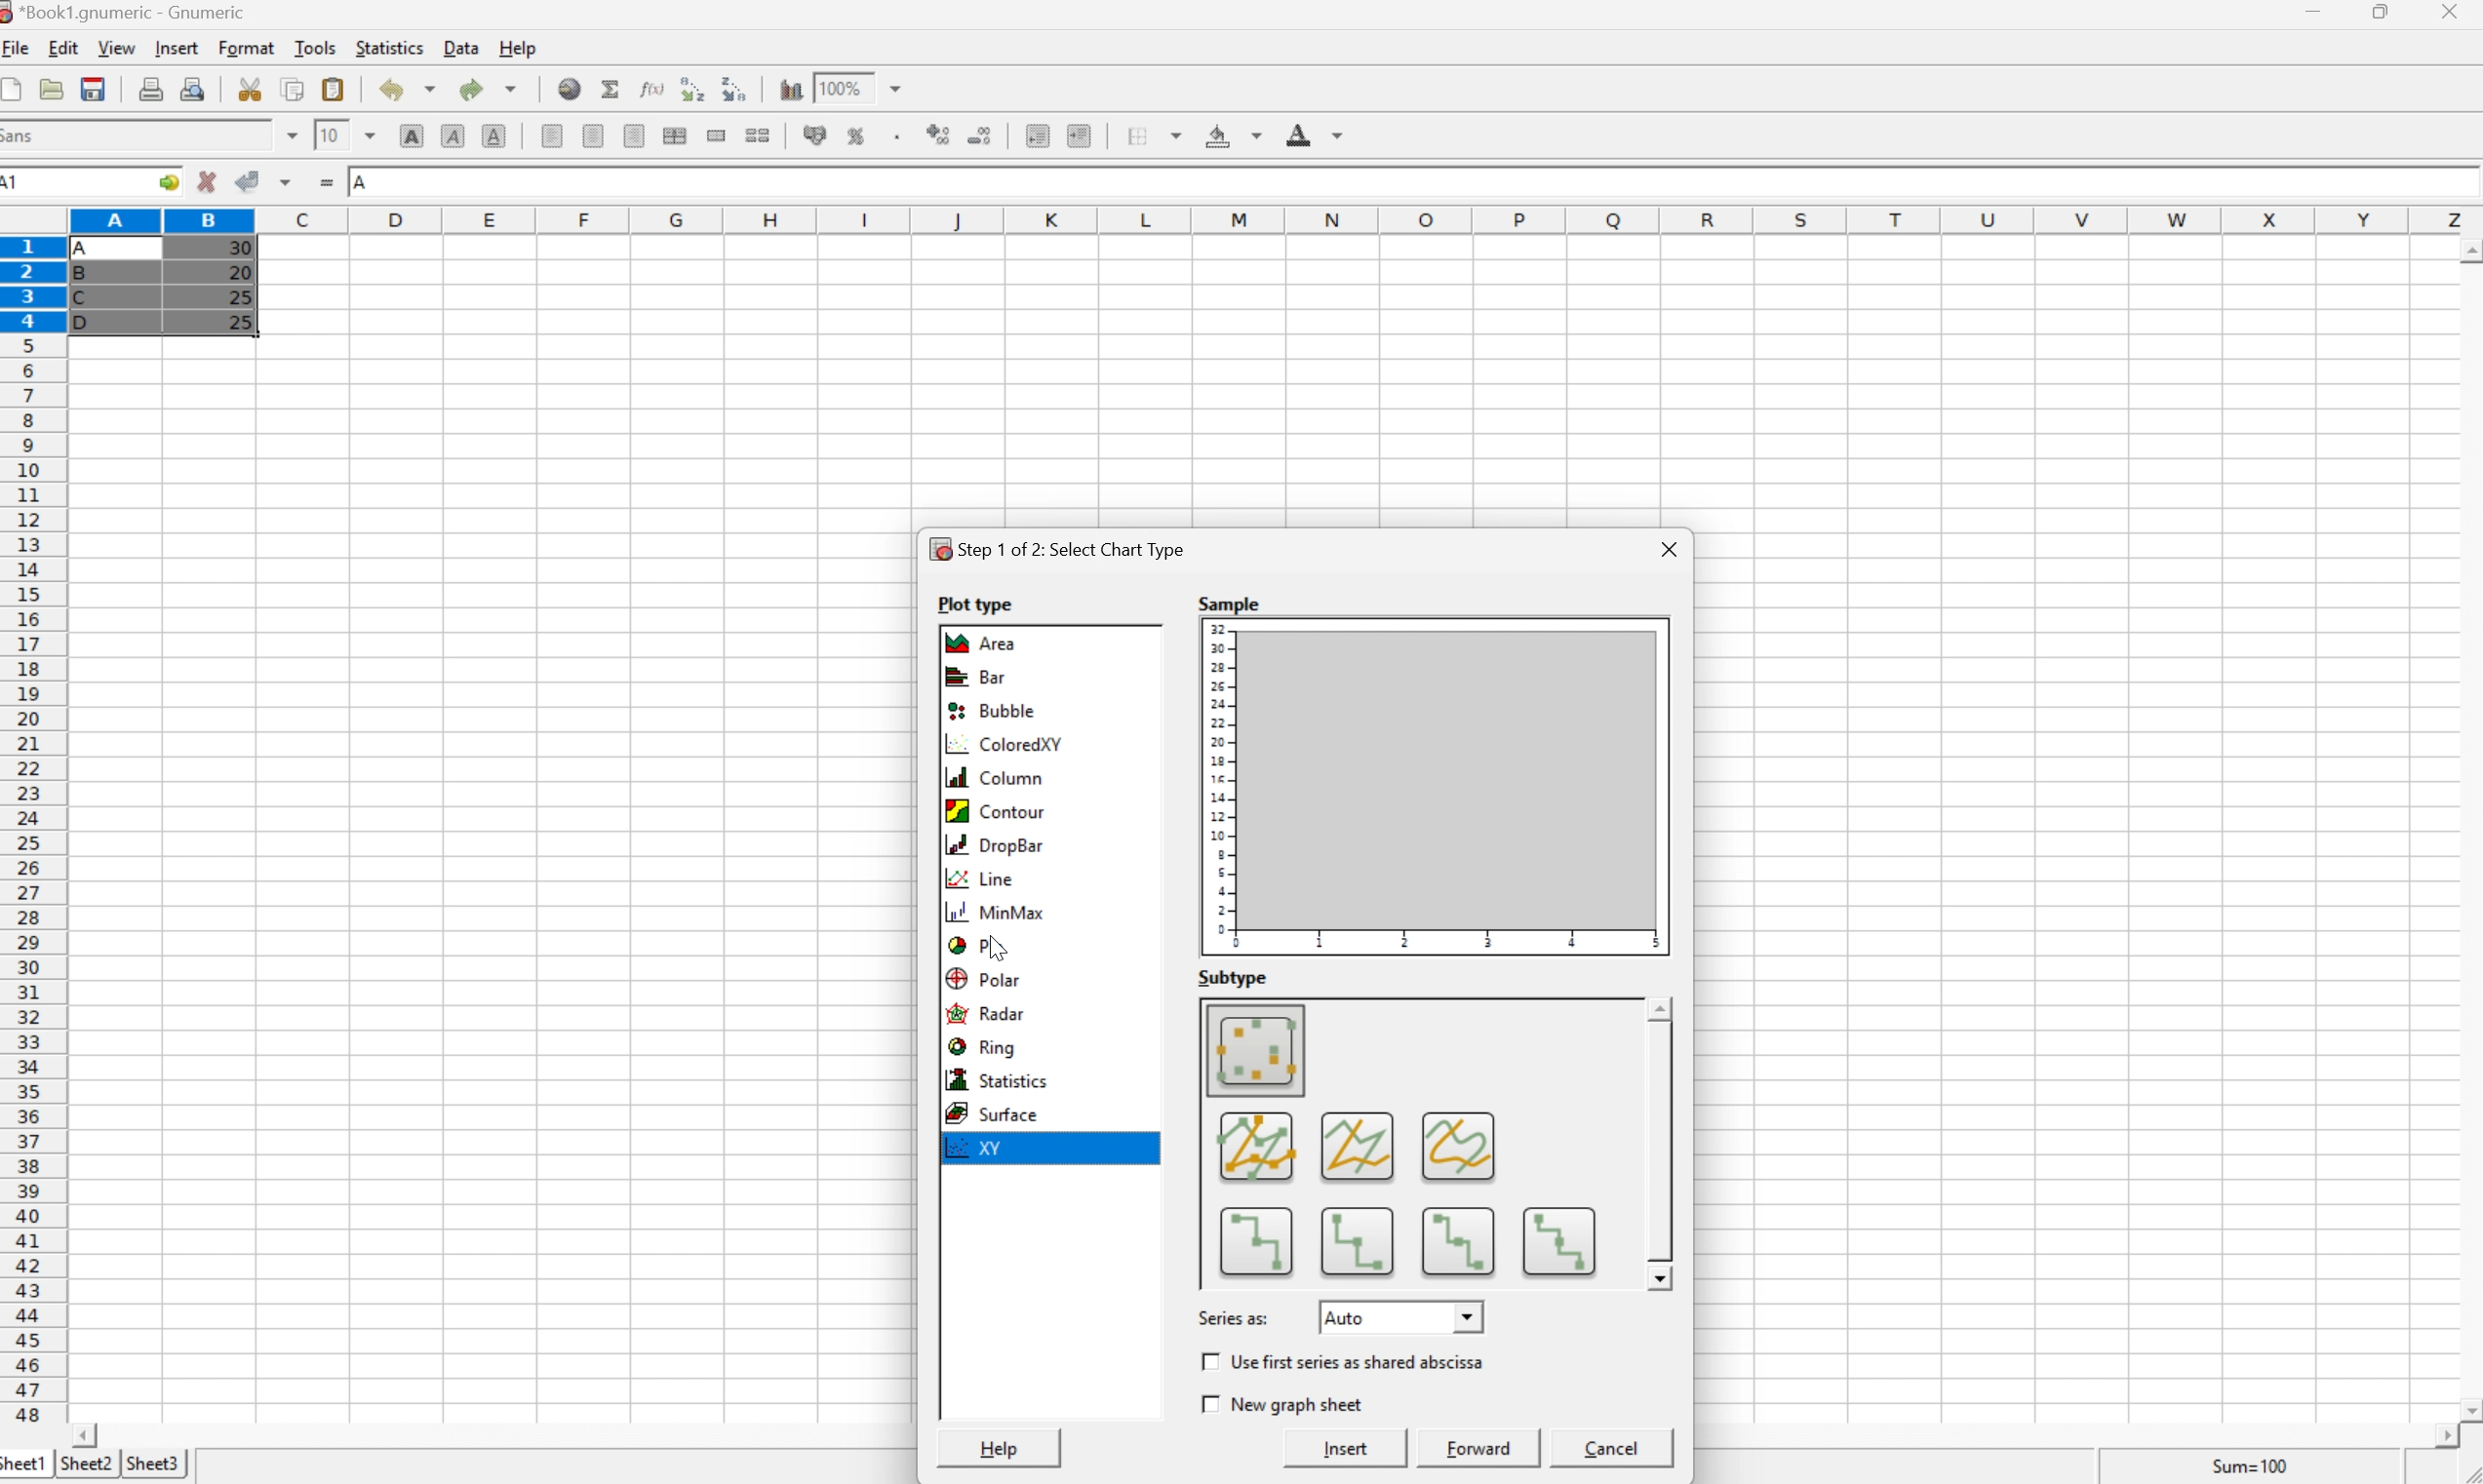  I want to click on Borders, so click(1147, 134).